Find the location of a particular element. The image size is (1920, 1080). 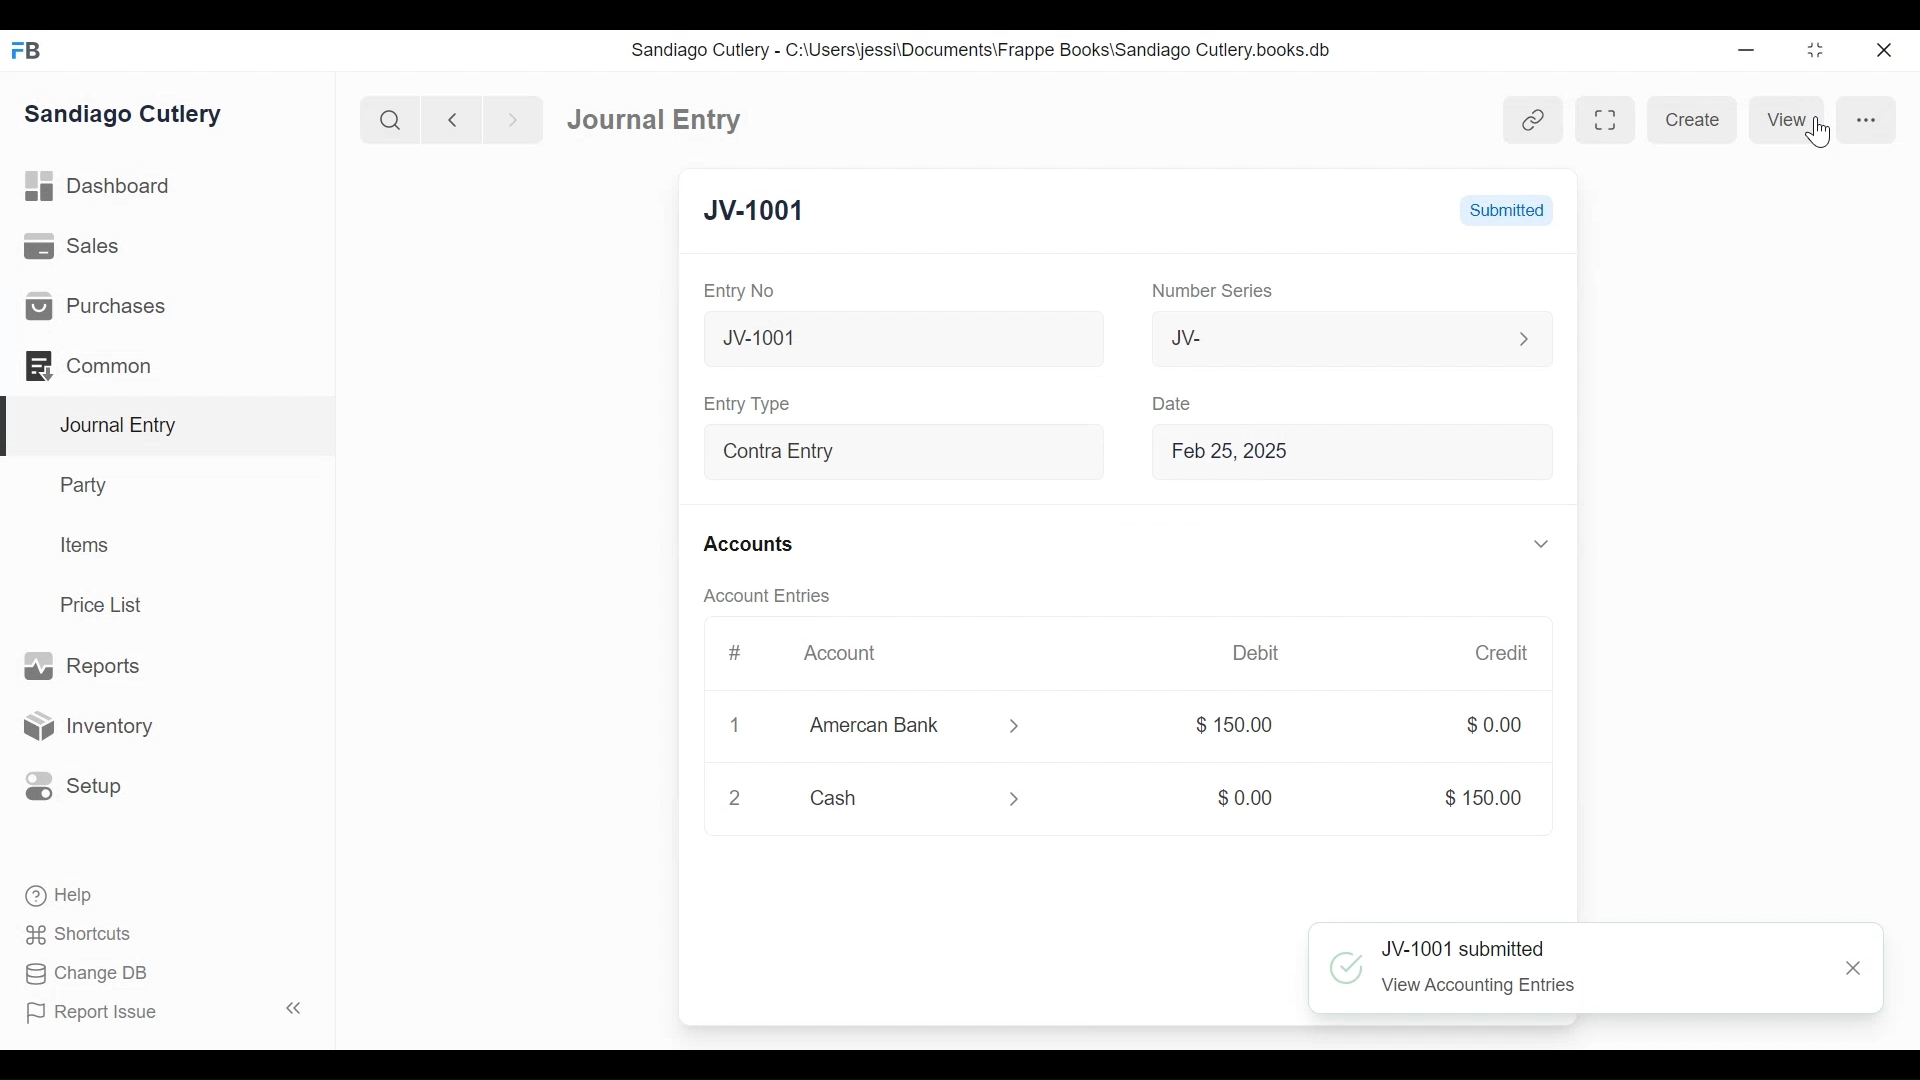

Account is located at coordinates (852, 659).